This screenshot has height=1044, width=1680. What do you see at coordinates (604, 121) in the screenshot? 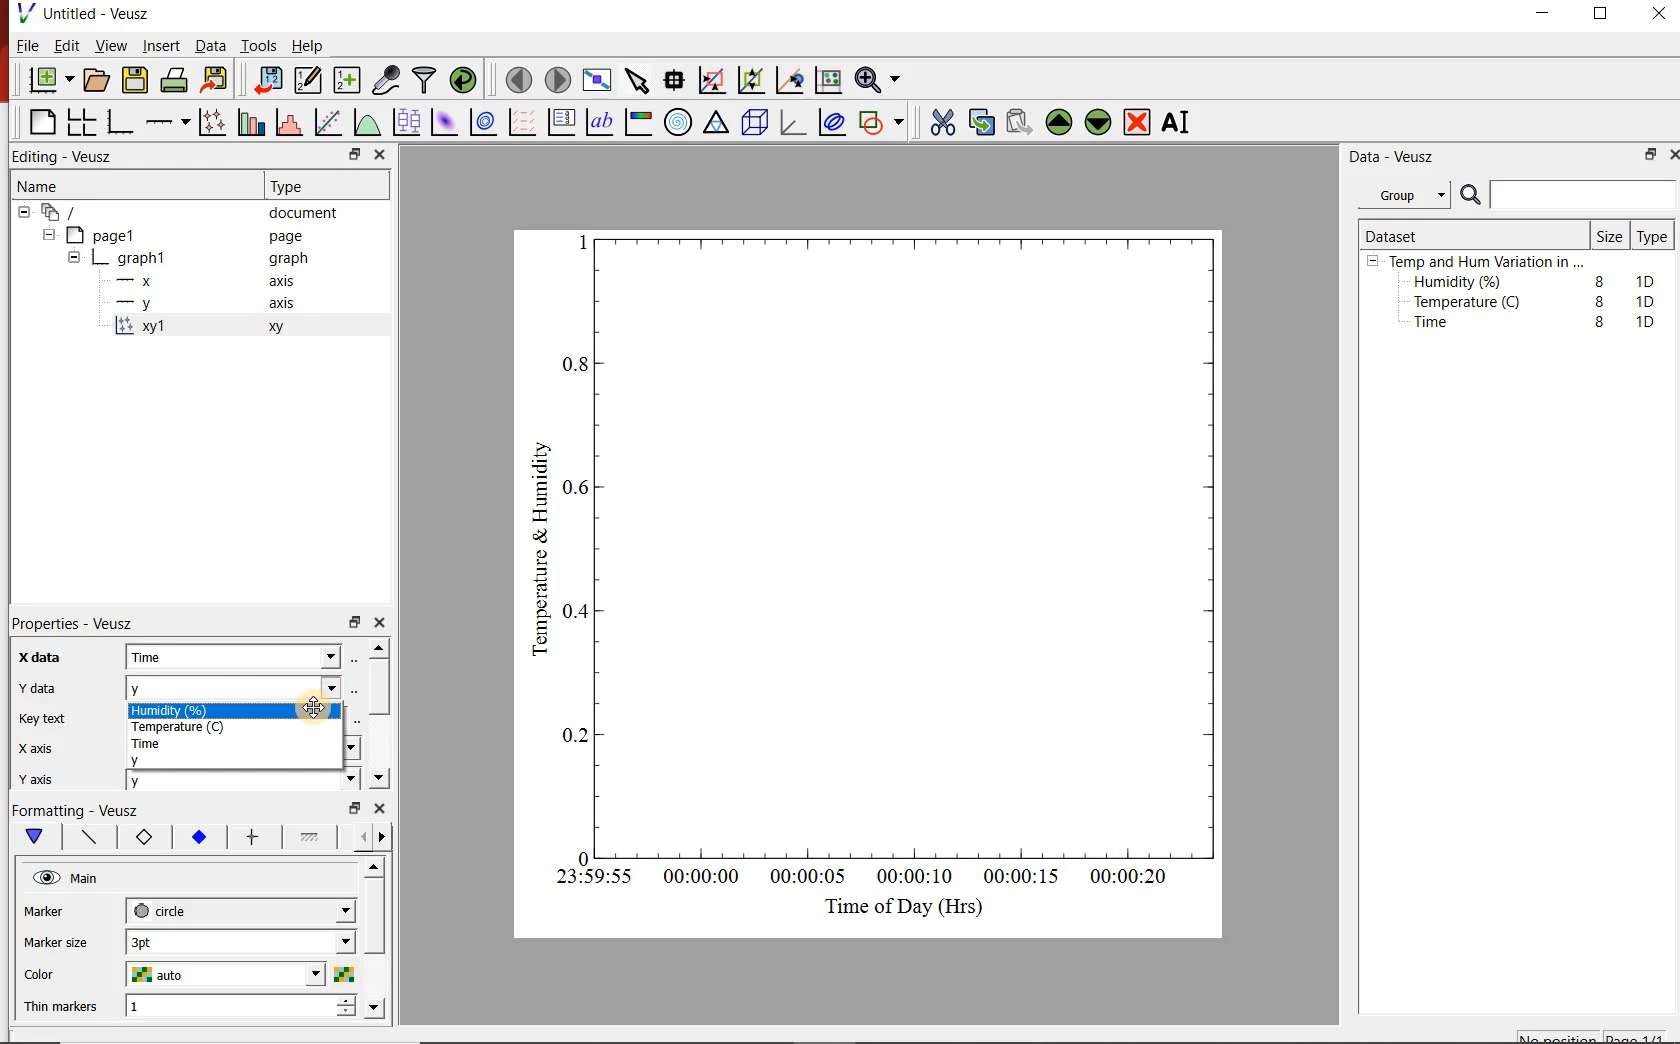
I see `text label` at bounding box center [604, 121].